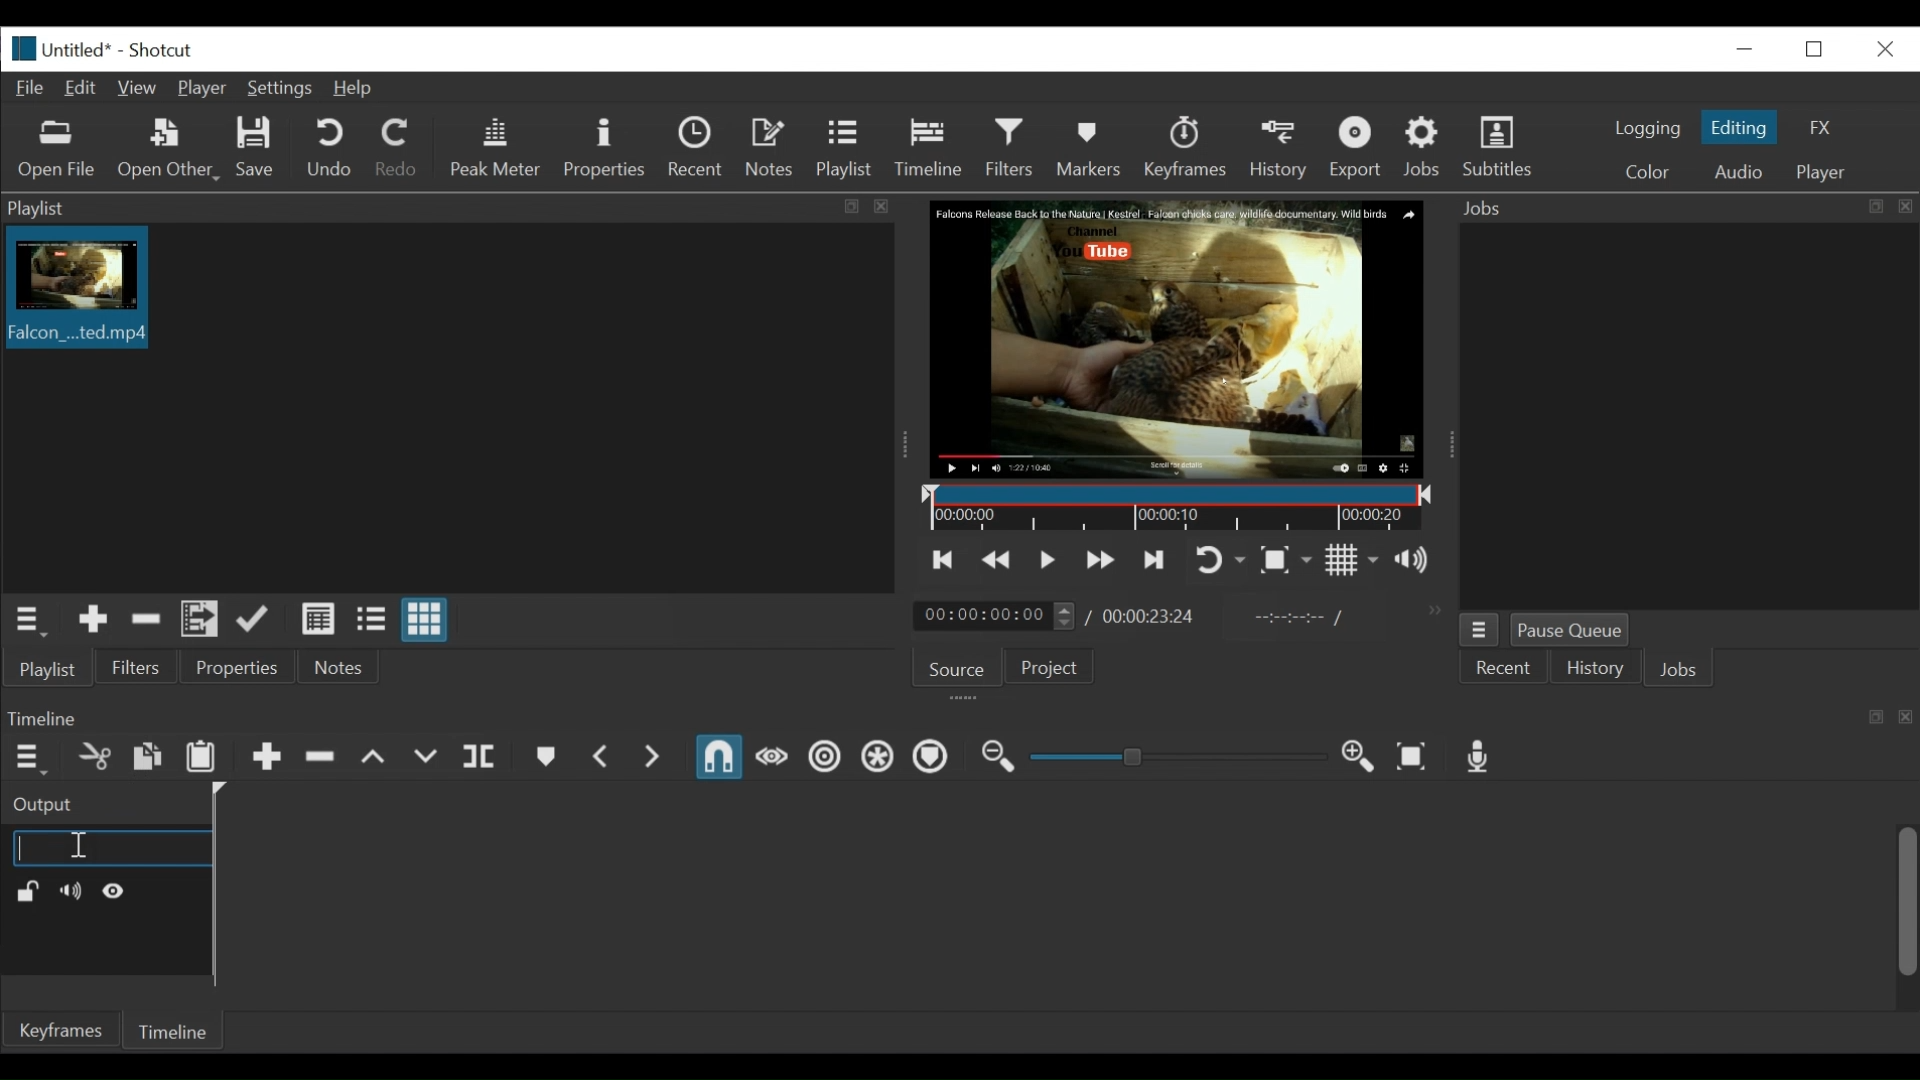 The height and width of the screenshot is (1080, 1920). Describe the element at coordinates (1816, 127) in the screenshot. I see `FX` at that location.